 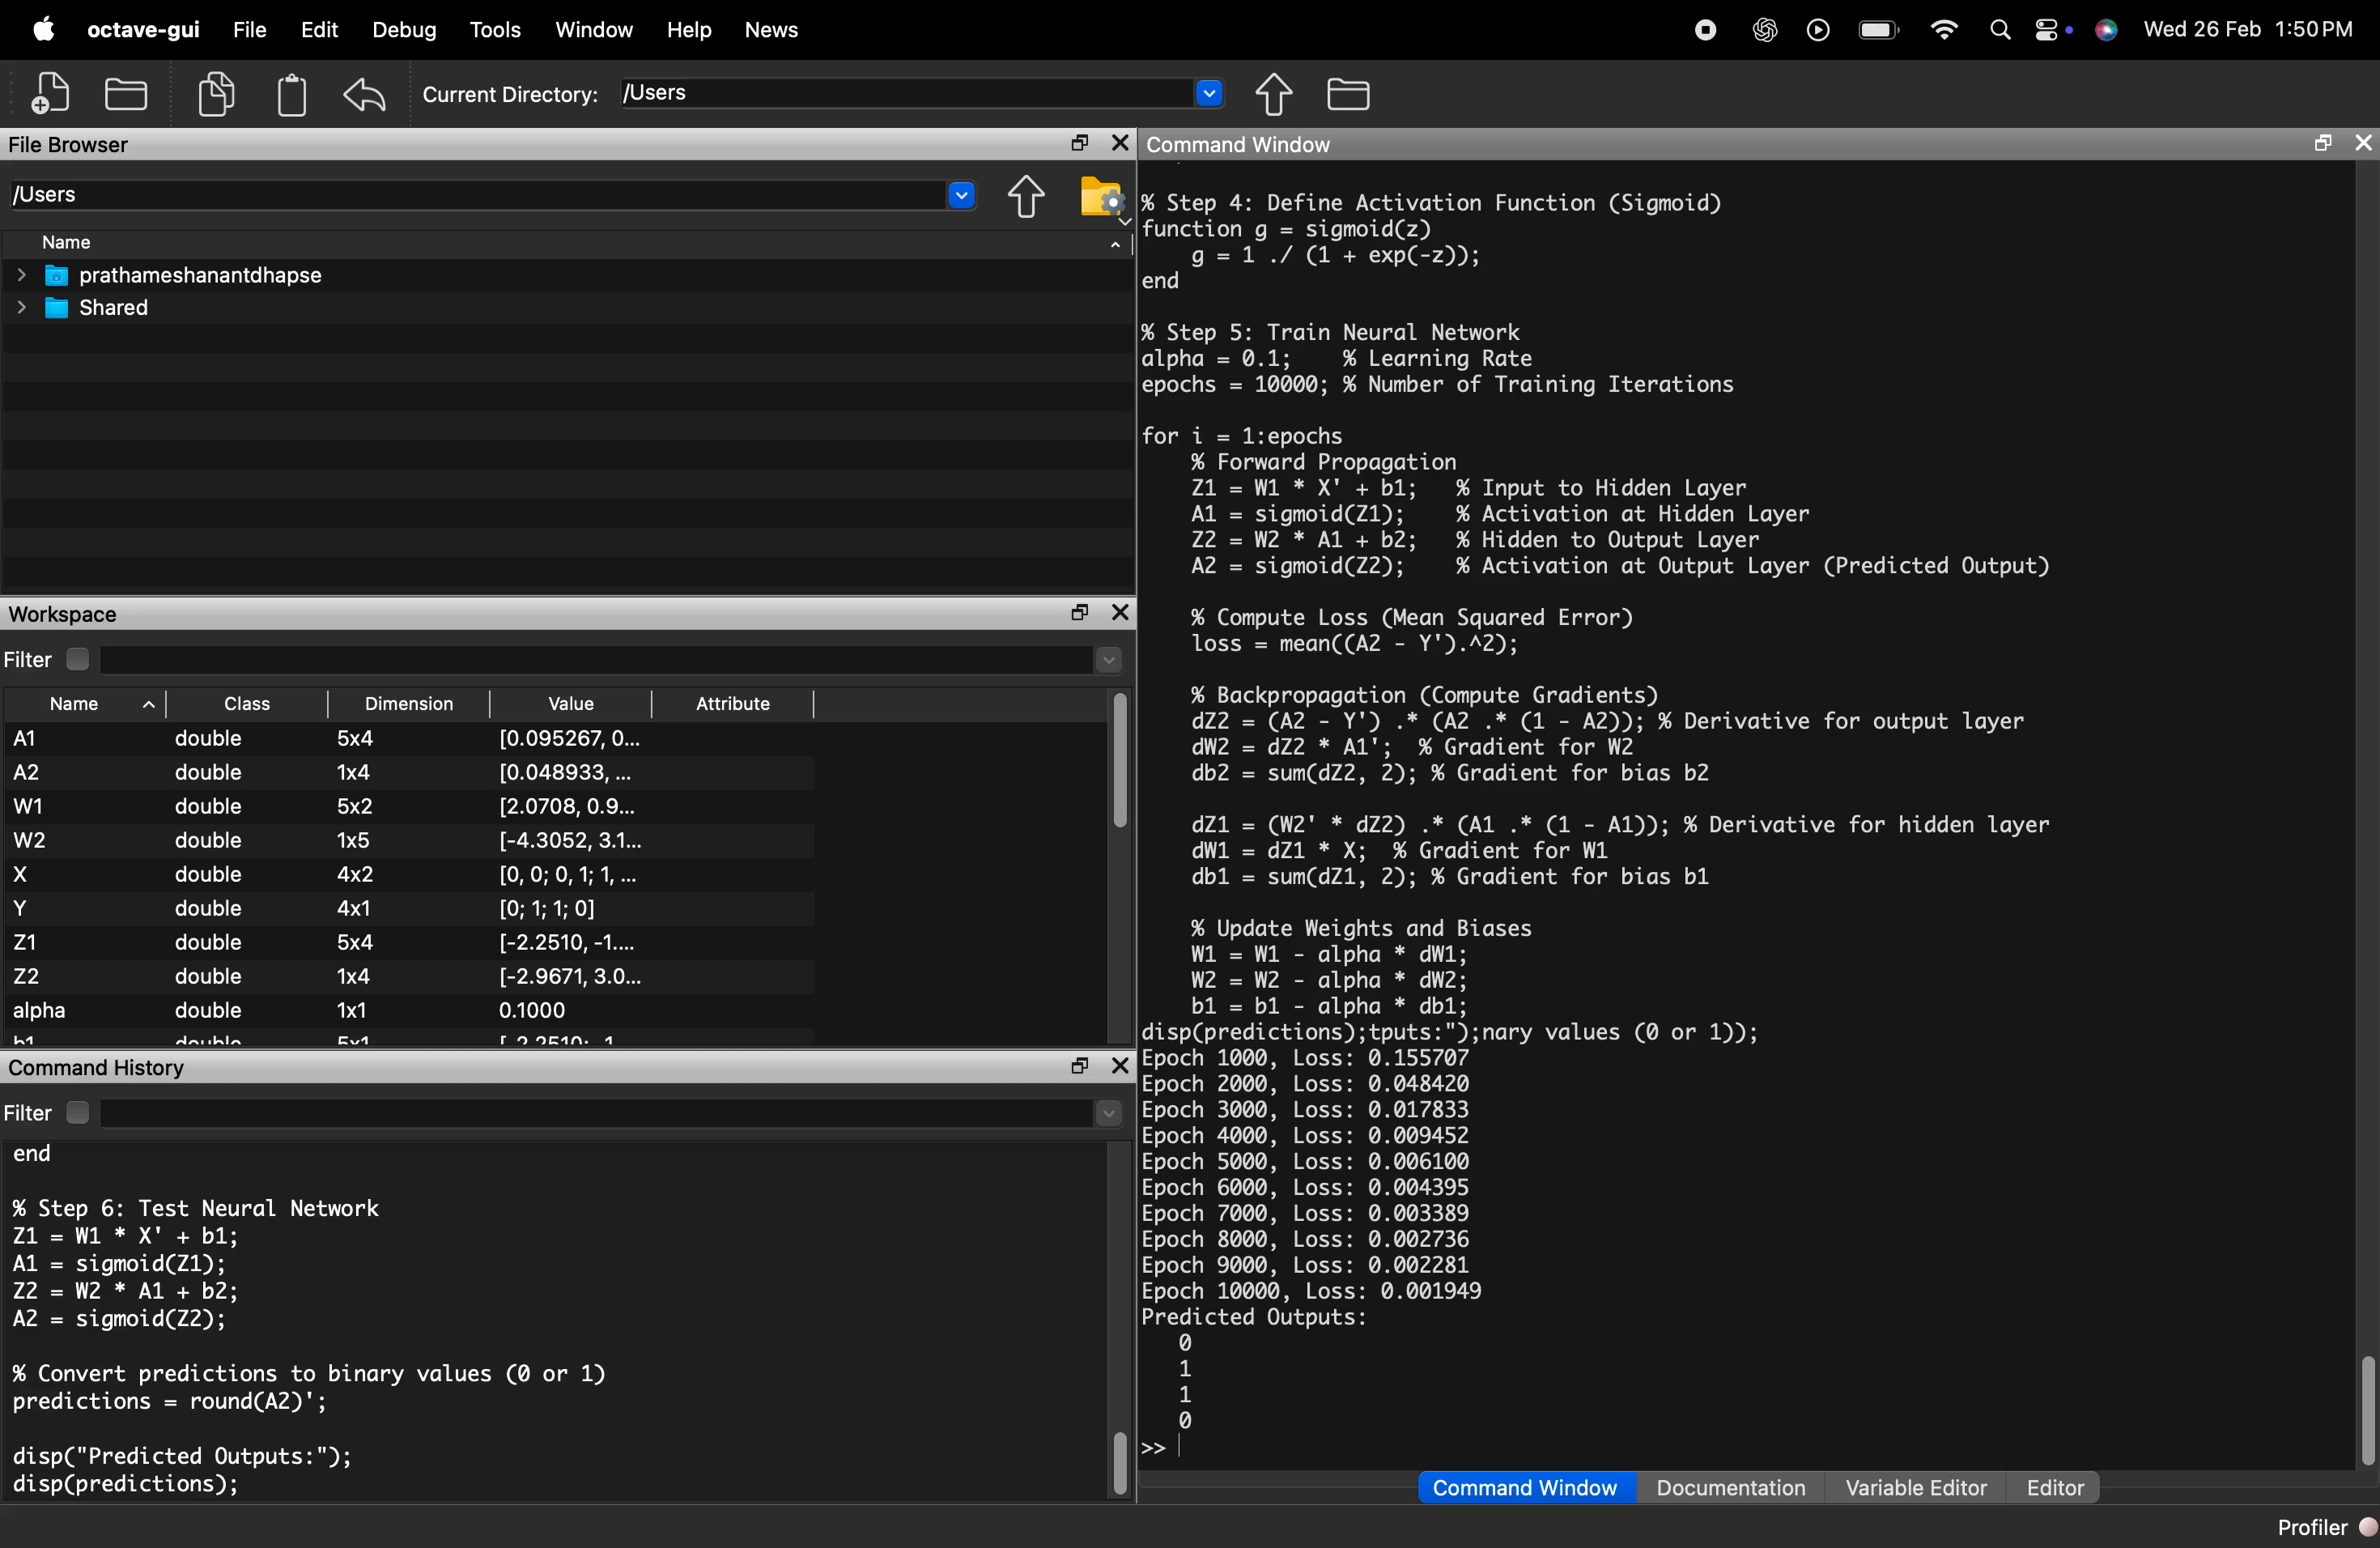 What do you see at coordinates (555, 908) in the screenshot?
I see `[0; 1; 1; 0]` at bounding box center [555, 908].